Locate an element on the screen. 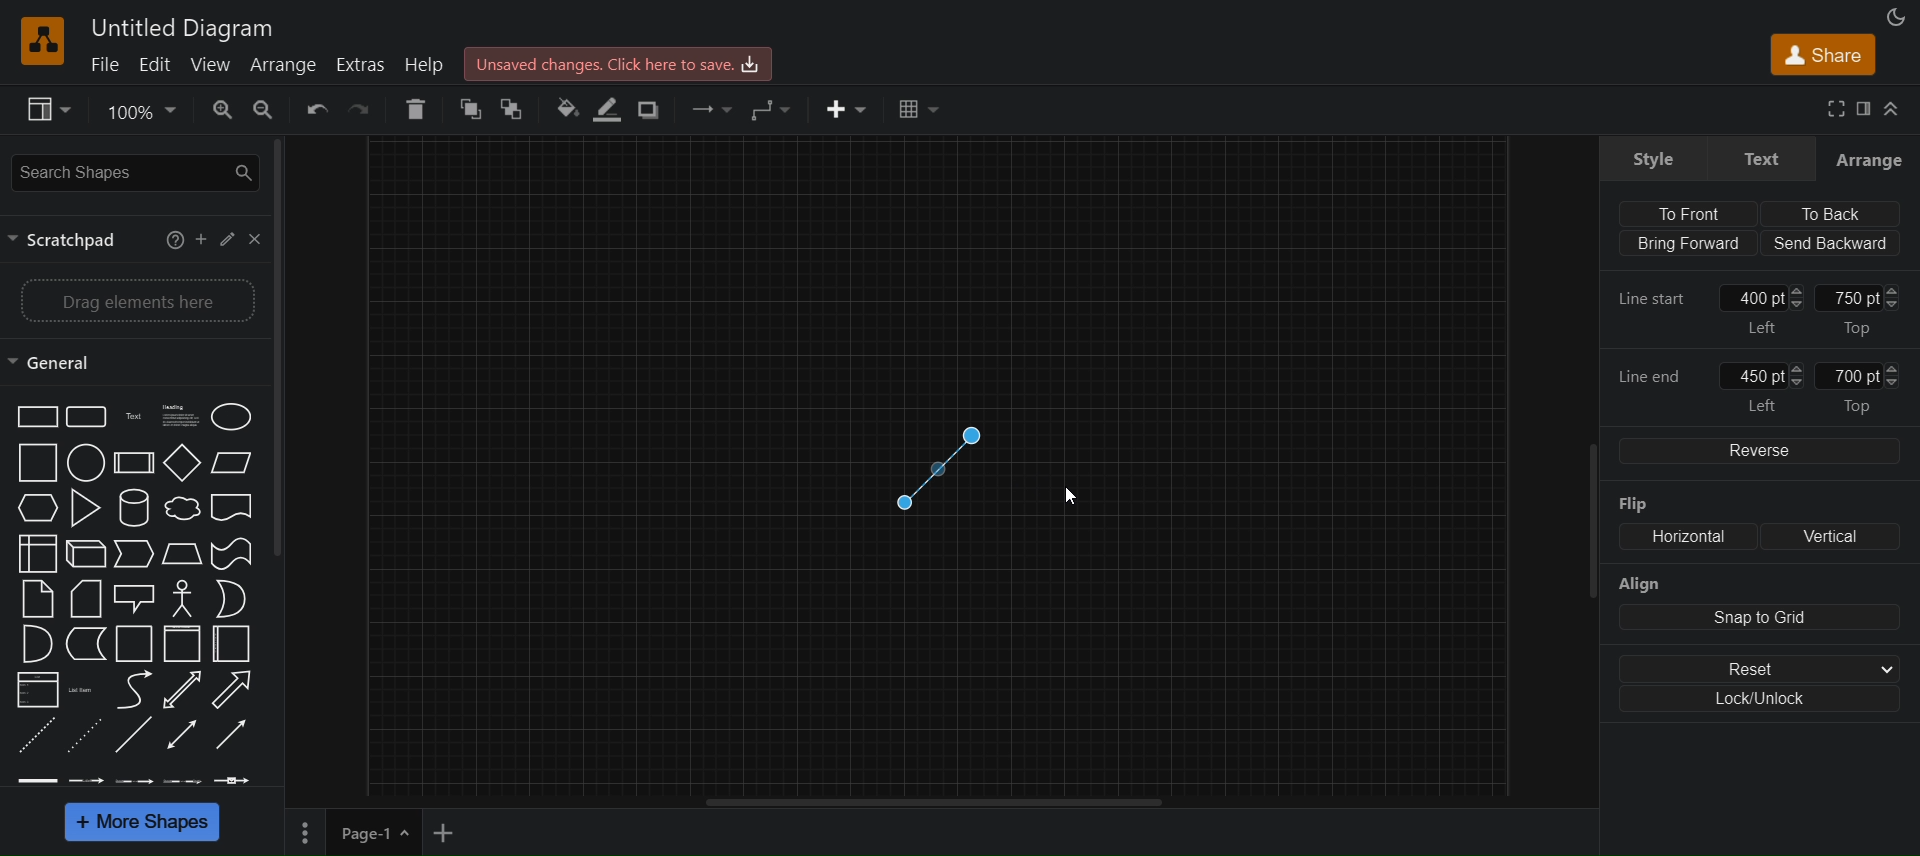 Image resolution: width=1920 pixels, height=856 pixels. connector 5 is located at coordinates (236, 779).